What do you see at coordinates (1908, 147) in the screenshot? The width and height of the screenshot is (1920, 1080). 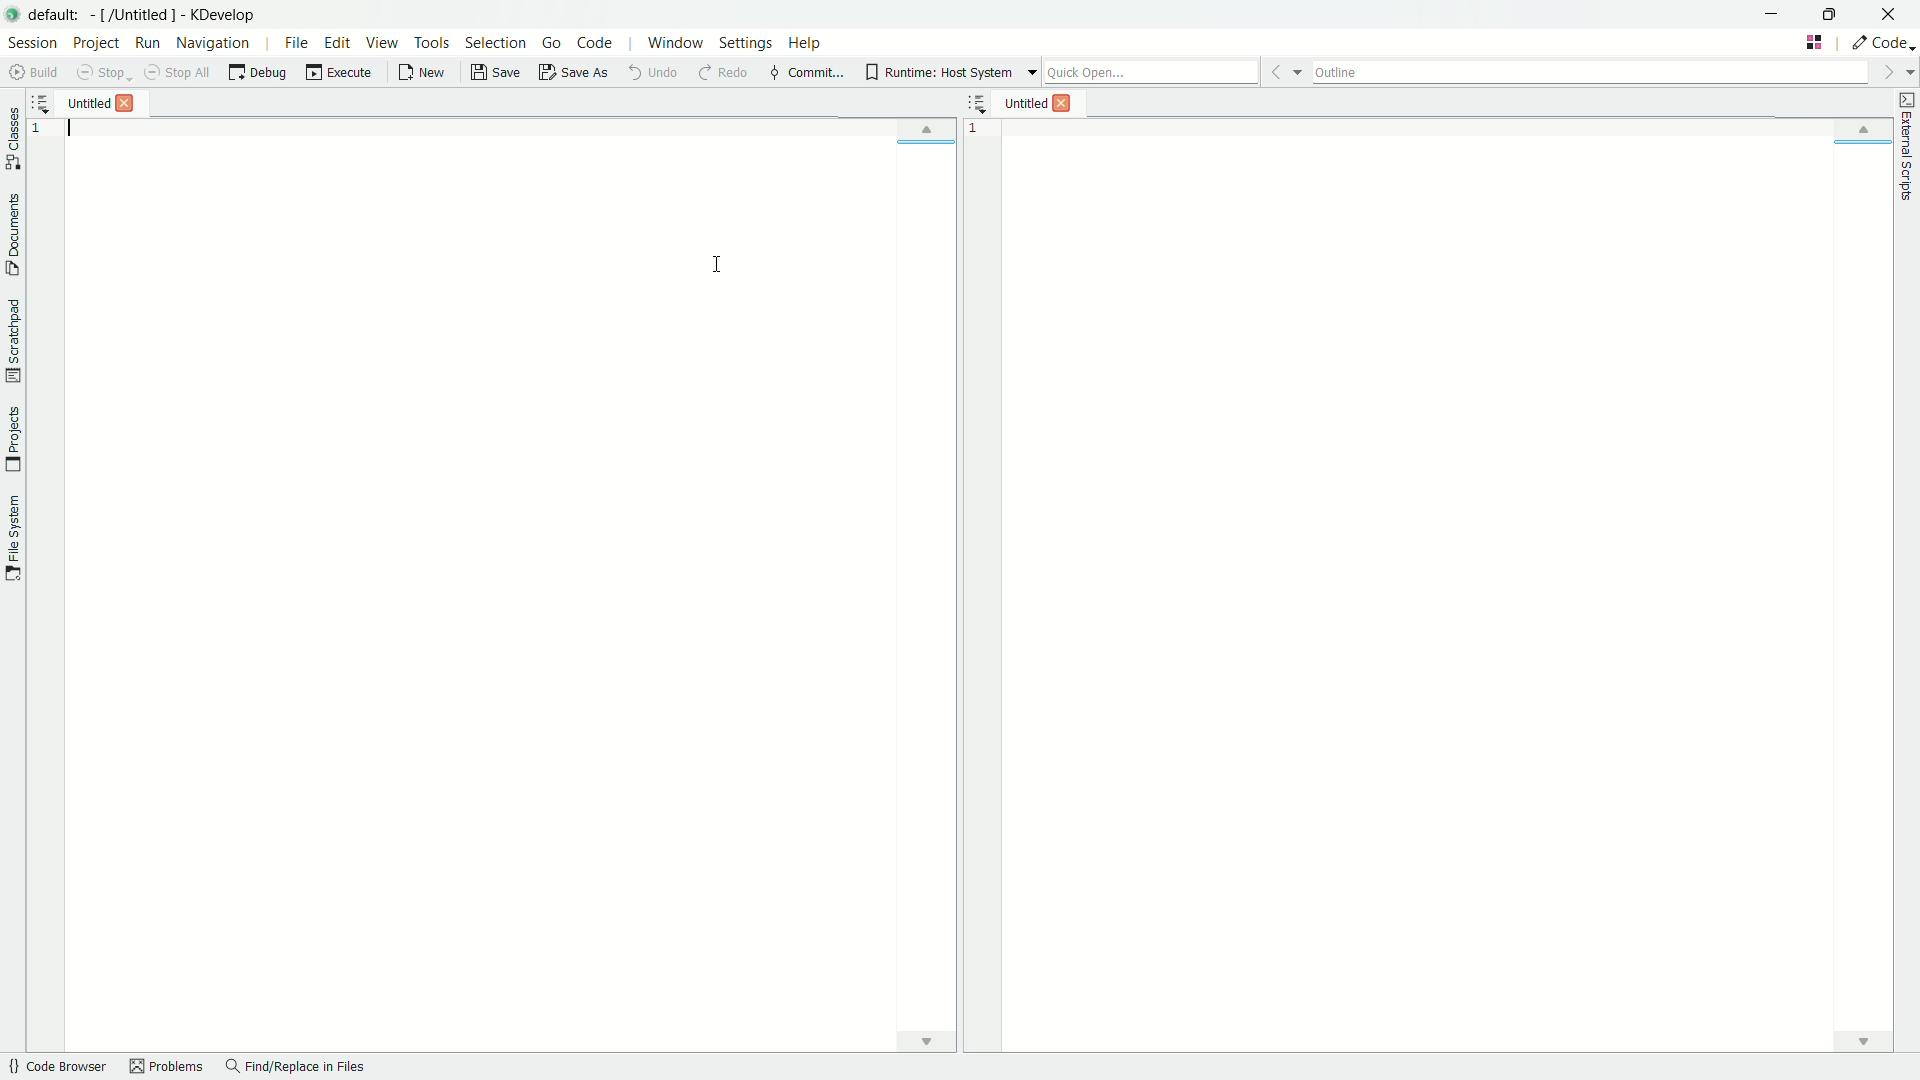 I see `external scripts` at bounding box center [1908, 147].